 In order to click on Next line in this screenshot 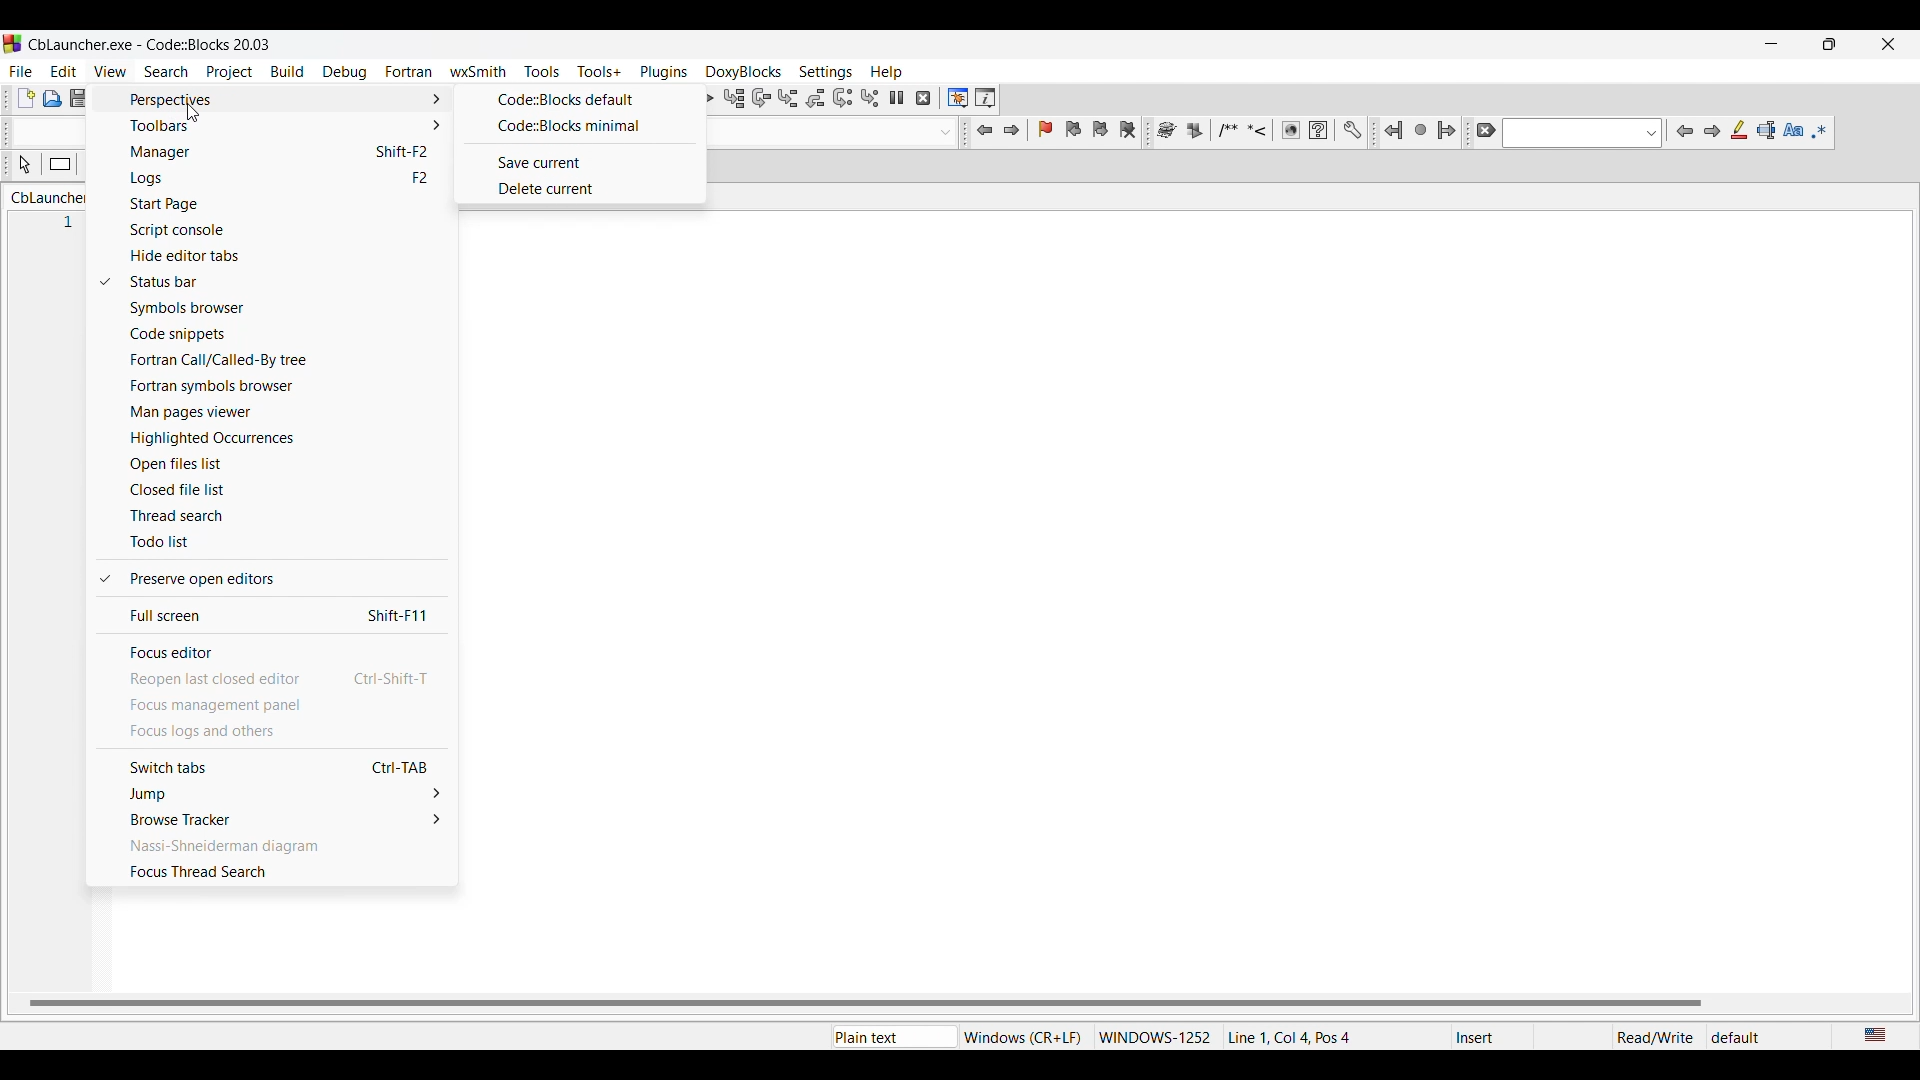, I will do `click(762, 98)`.